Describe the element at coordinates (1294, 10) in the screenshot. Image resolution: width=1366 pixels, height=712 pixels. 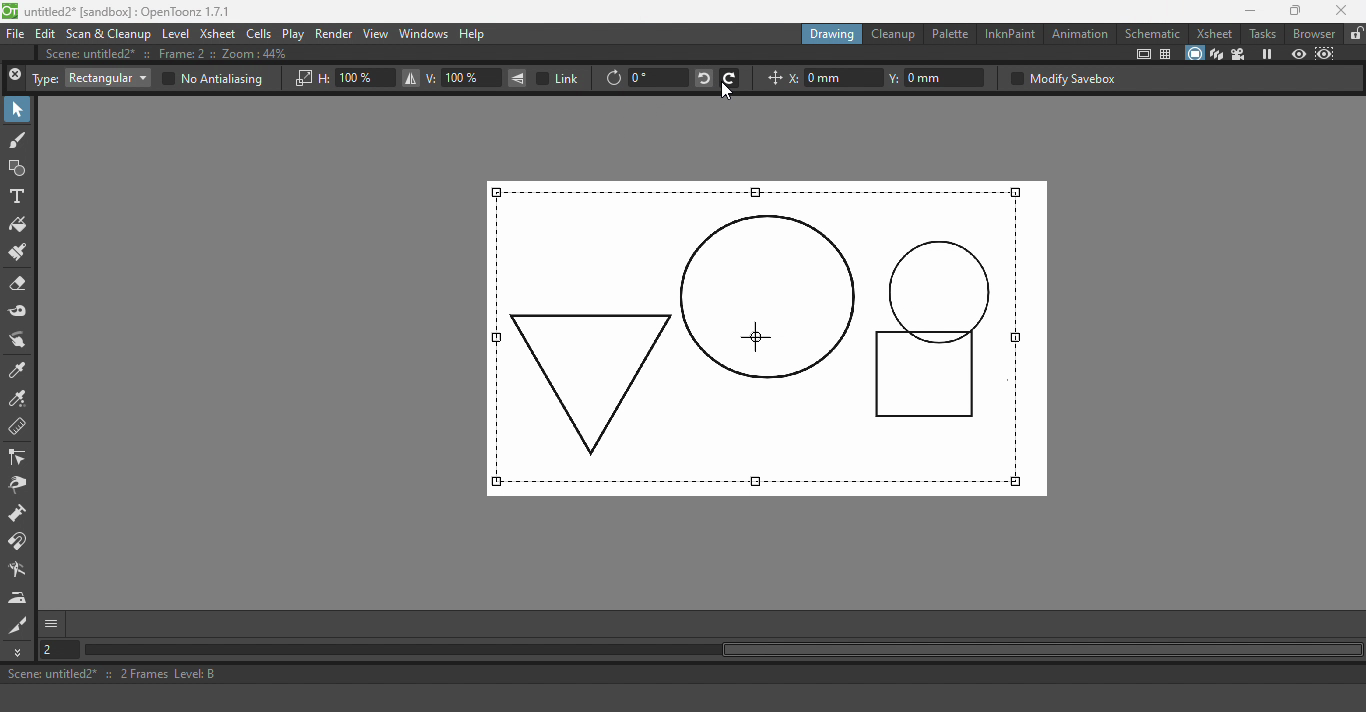
I see `Maximize` at that location.